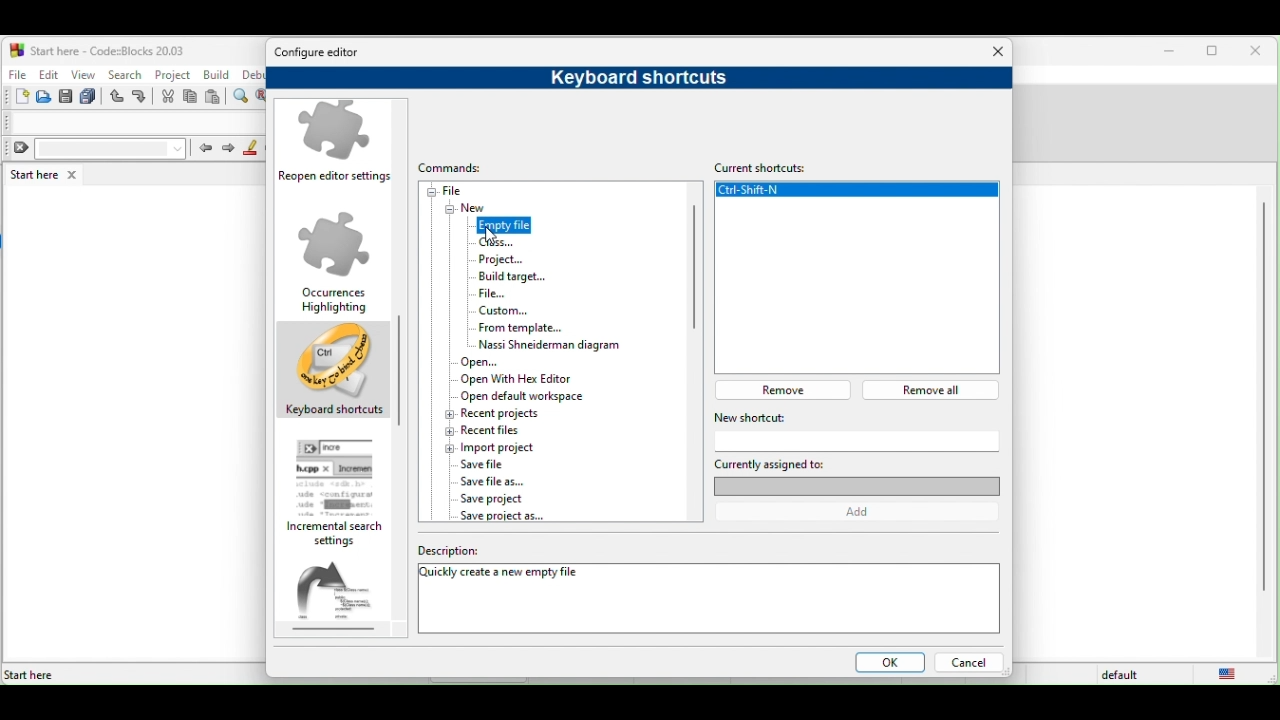 The height and width of the screenshot is (720, 1280). Describe the element at coordinates (496, 481) in the screenshot. I see `save file as` at that location.